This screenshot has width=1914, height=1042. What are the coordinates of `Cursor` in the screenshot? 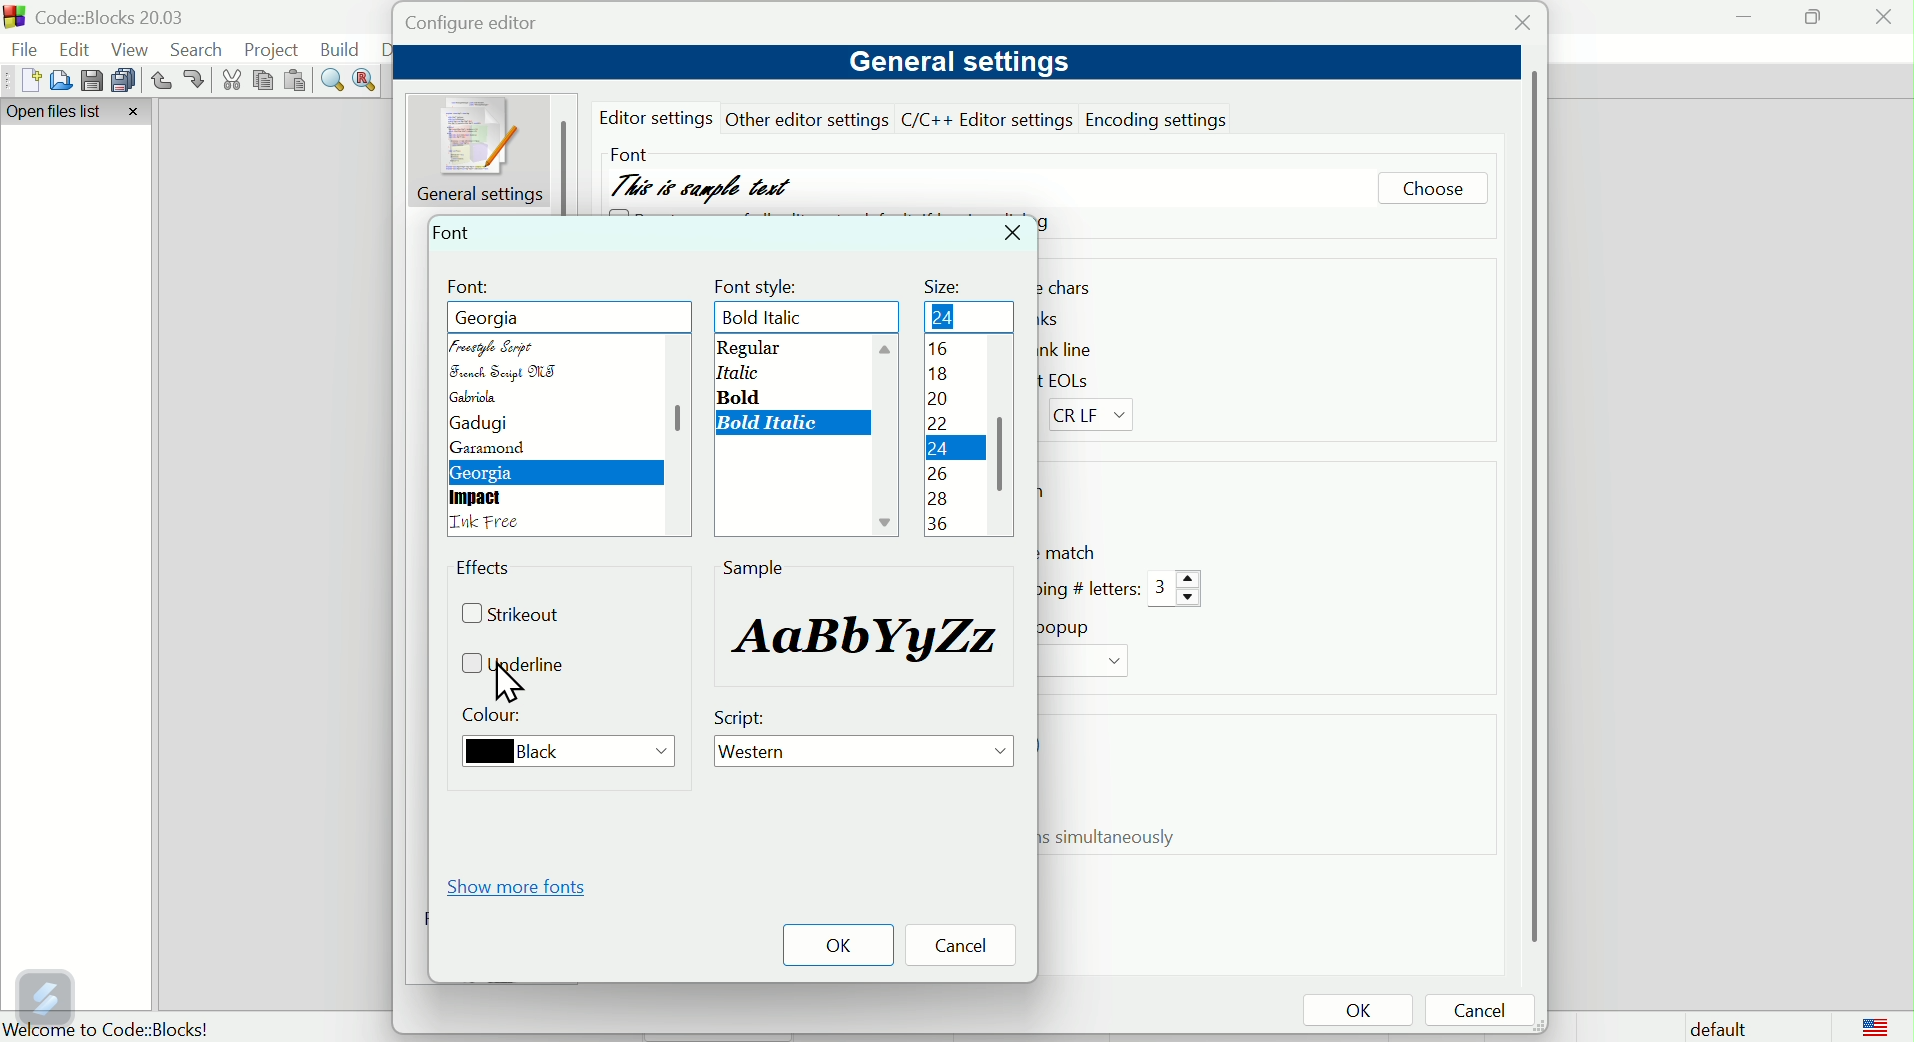 It's located at (511, 682).